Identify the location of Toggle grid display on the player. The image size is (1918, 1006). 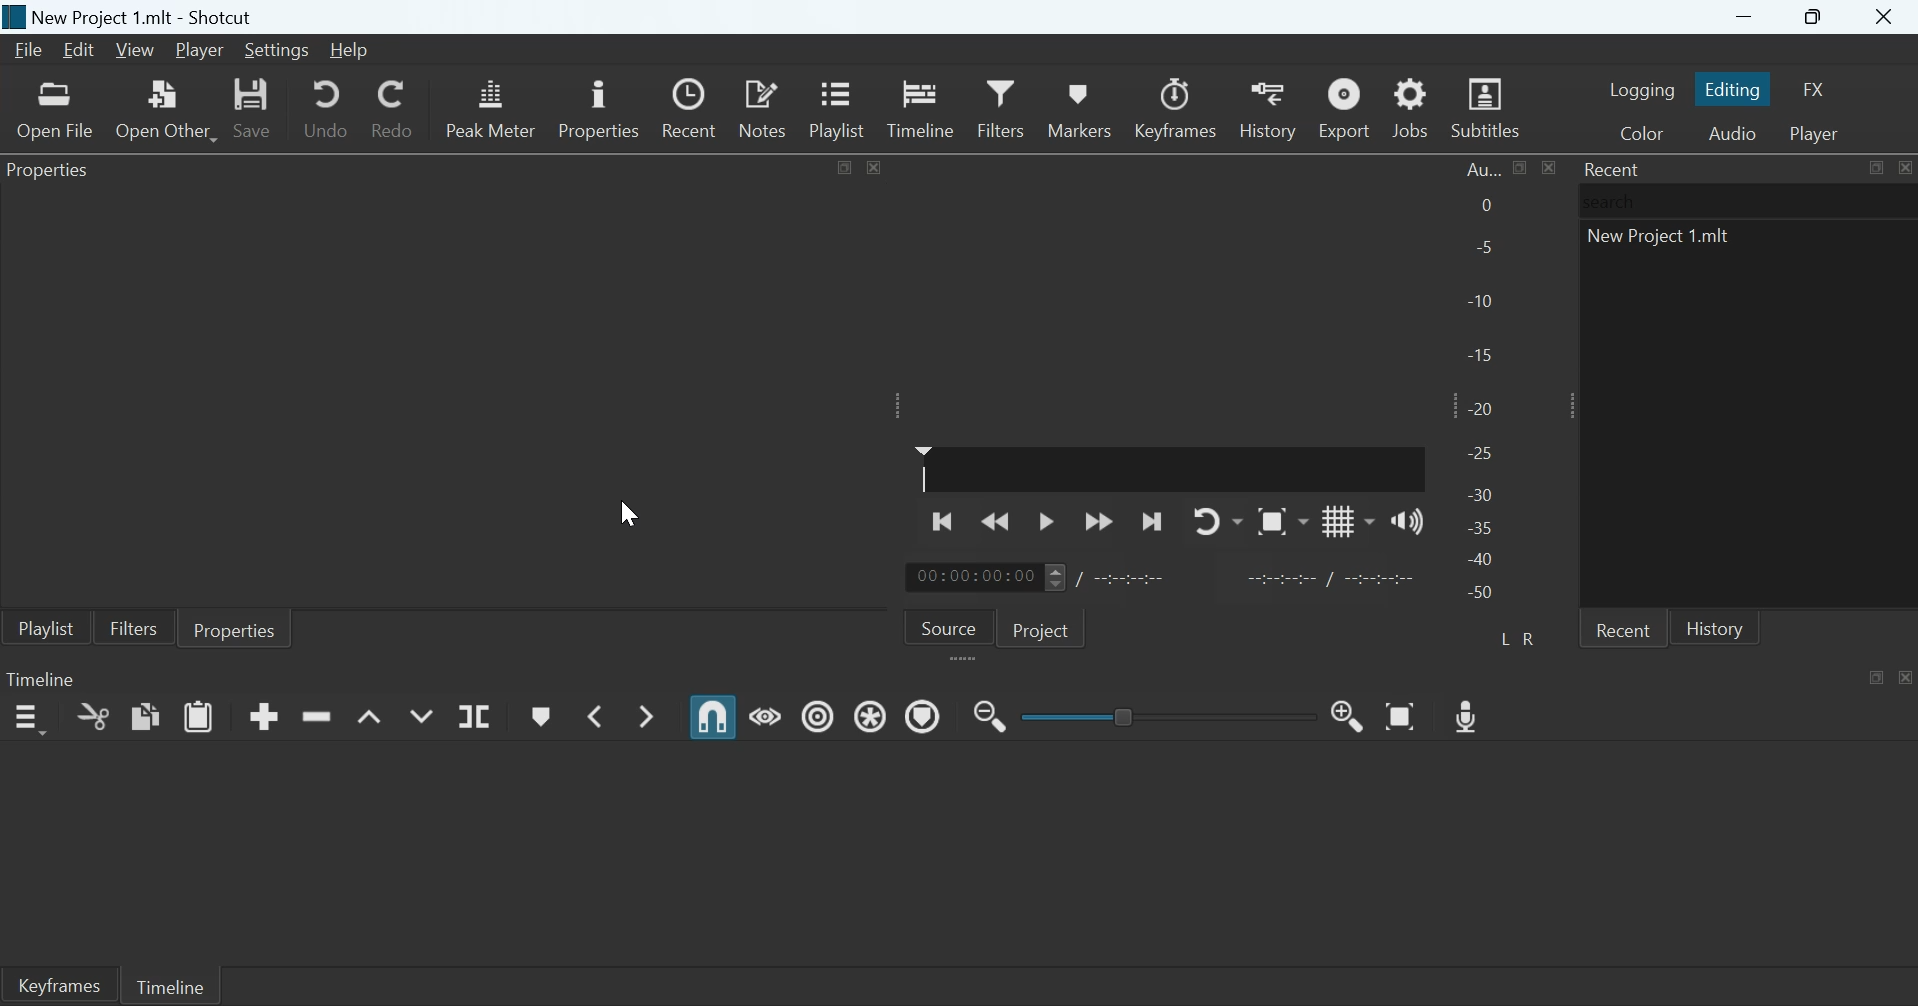
(1349, 520).